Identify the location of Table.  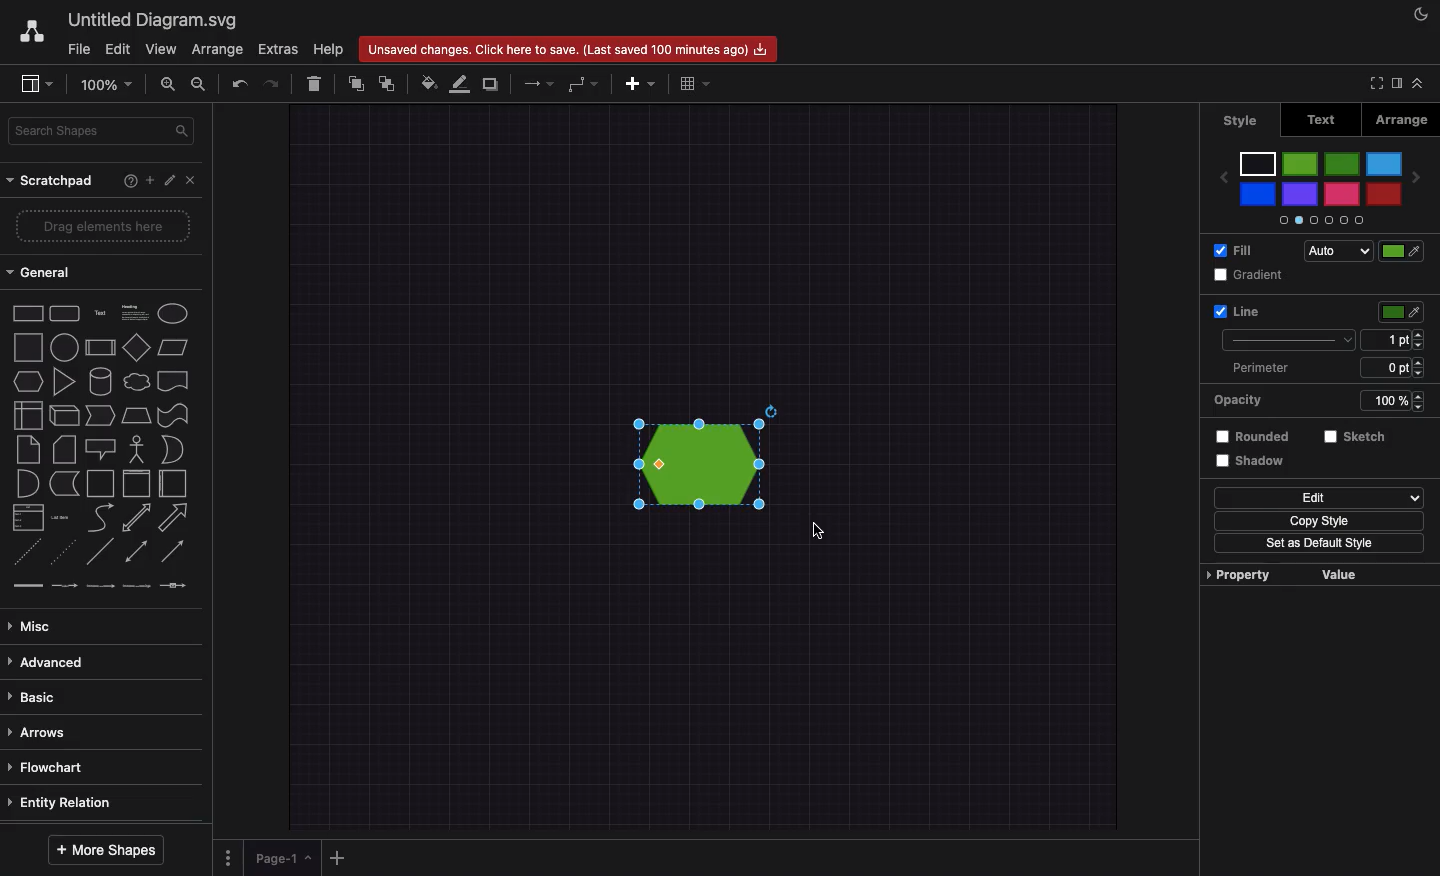
(692, 86).